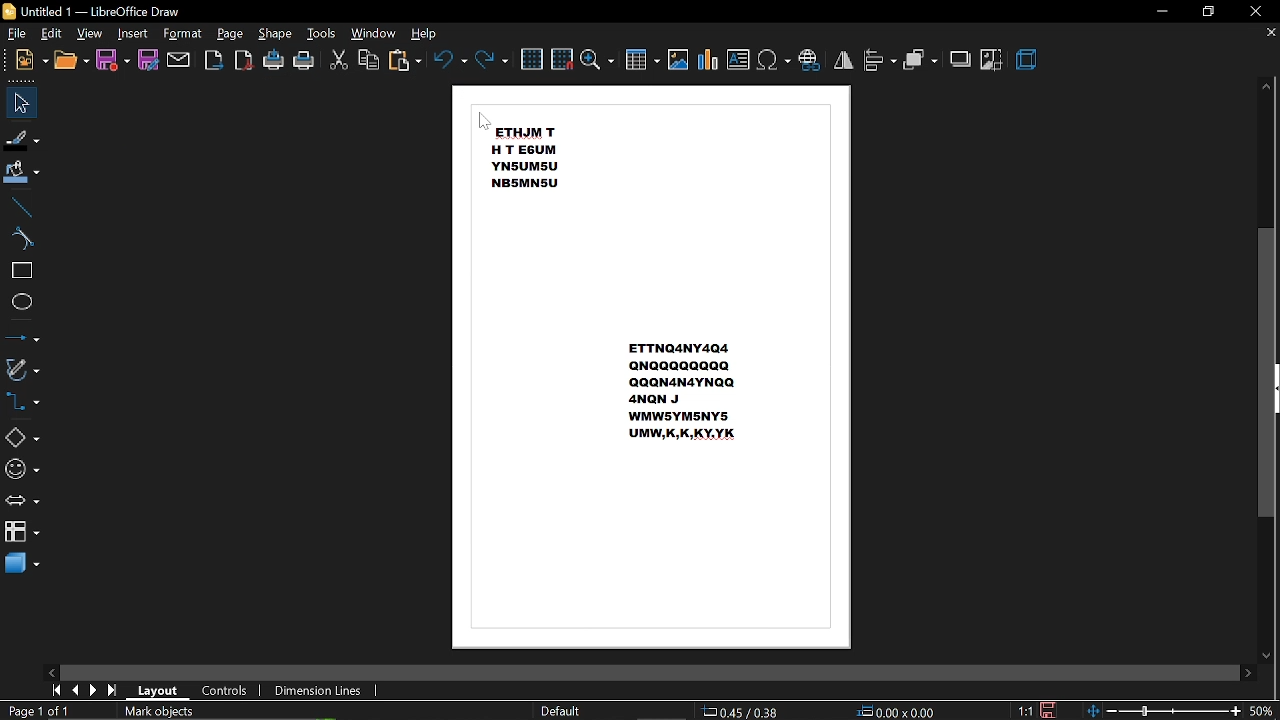 This screenshot has width=1280, height=720. Describe the element at coordinates (115, 690) in the screenshot. I see `go to last page` at that location.